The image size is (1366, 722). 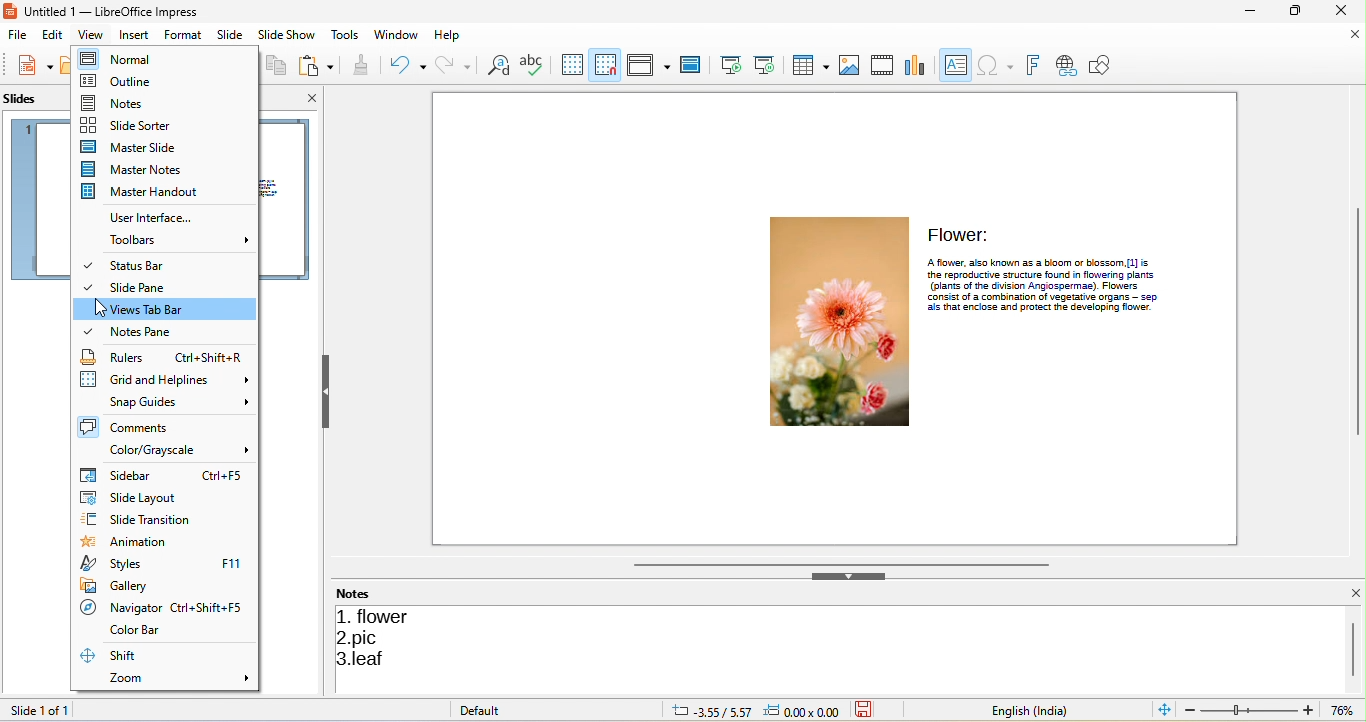 I want to click on CONES: Of Aa cOMDINALON Of vegetative Organs —- 380, so click(x=1041, y=297).